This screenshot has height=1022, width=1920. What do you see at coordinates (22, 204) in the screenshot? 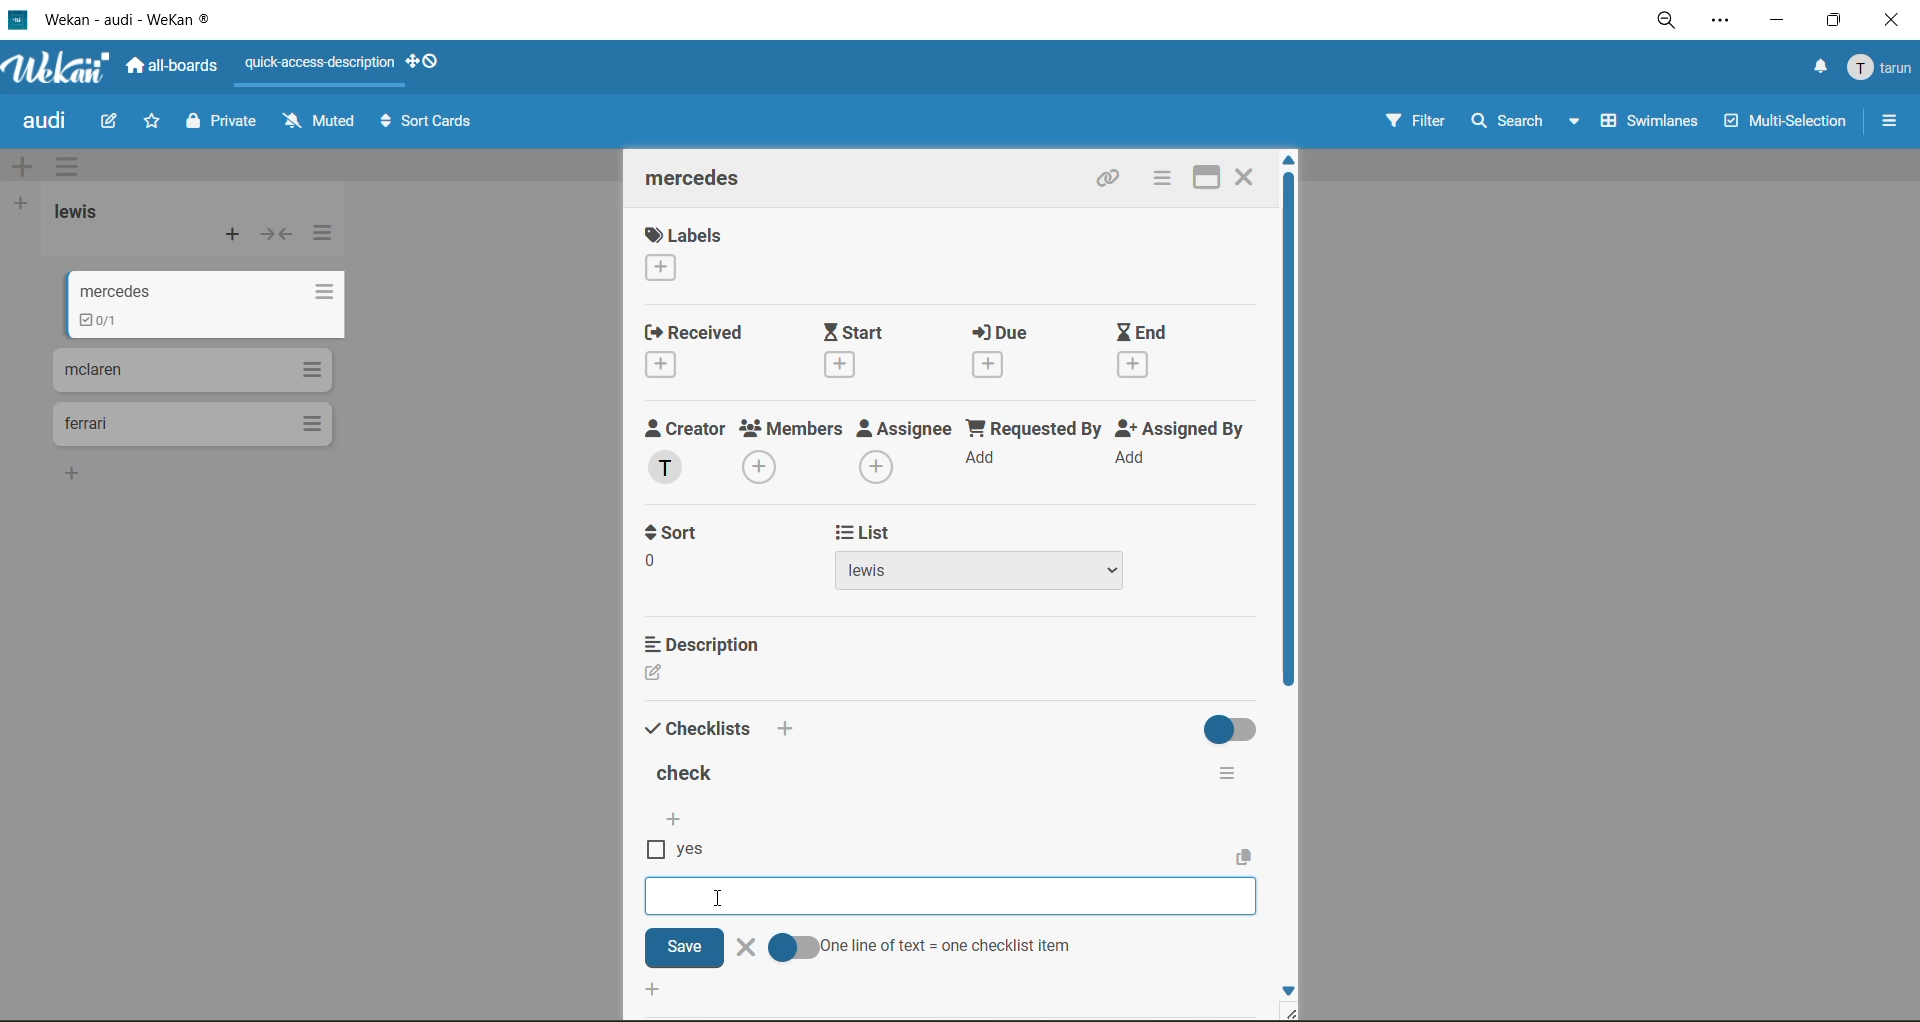
I see `add list` at bounding box center [22, 204].